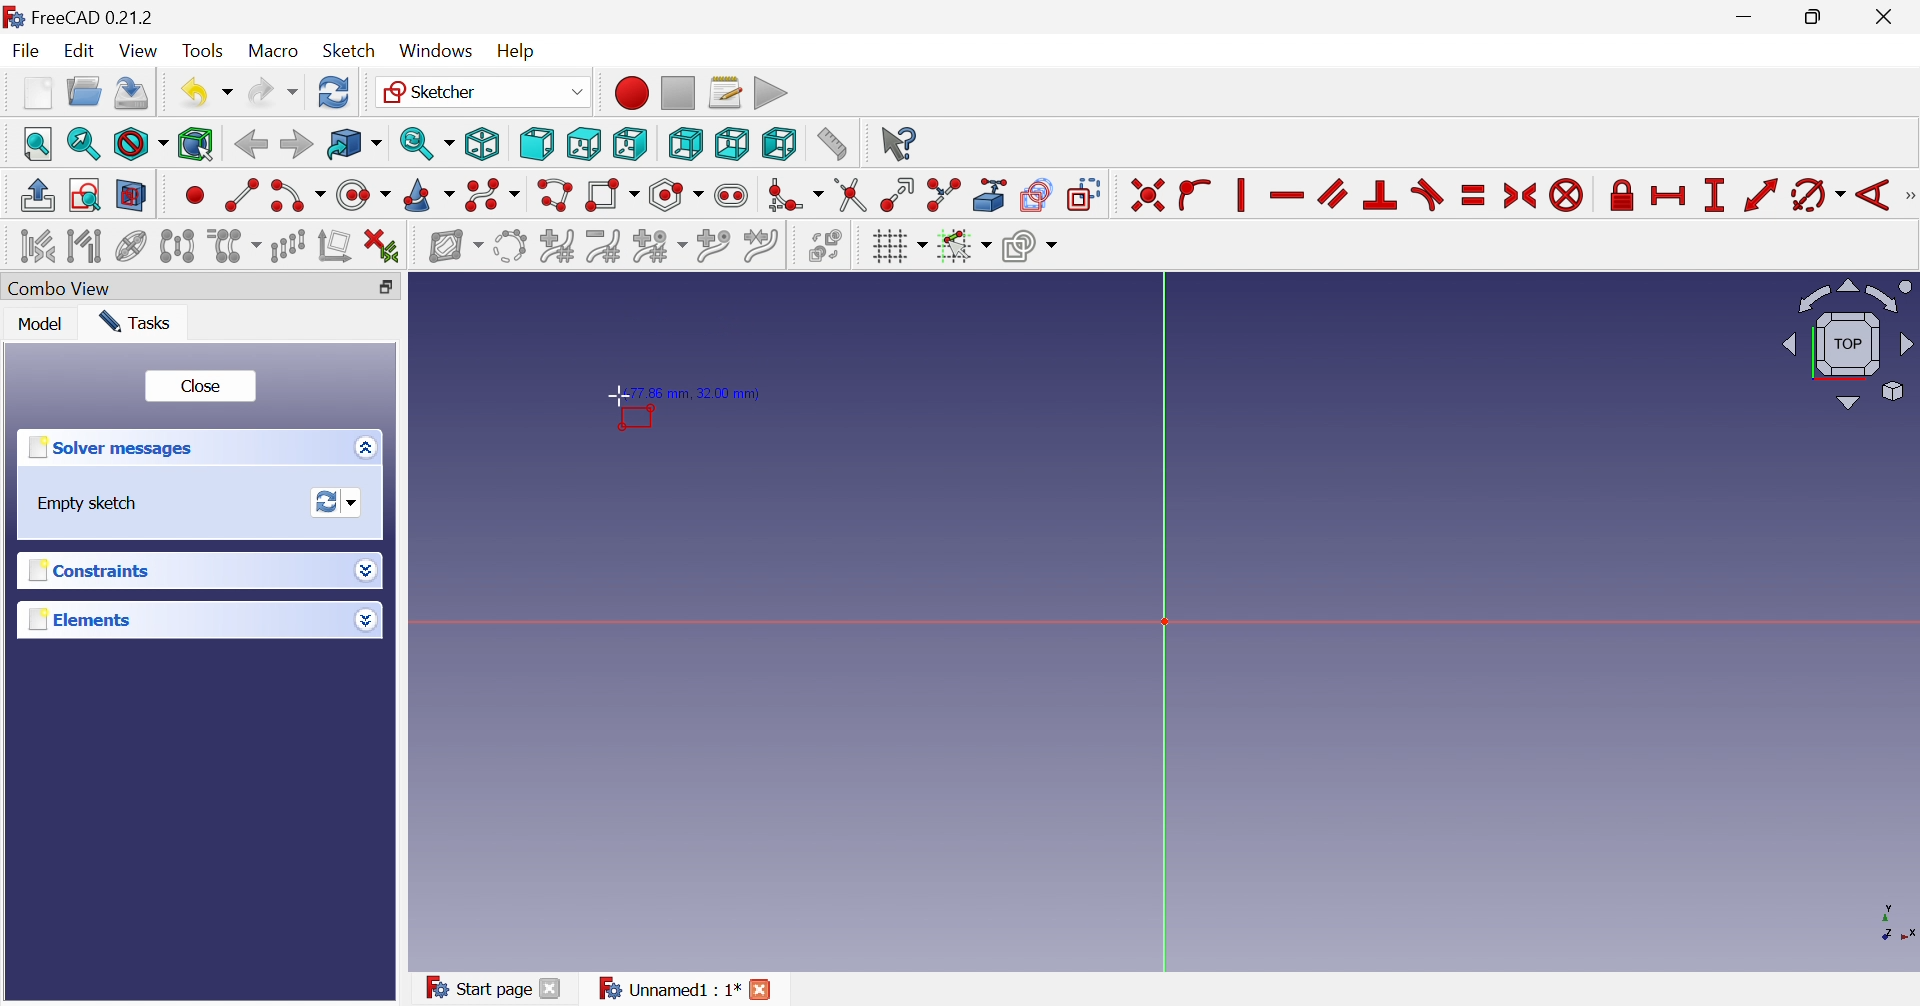 This screenshot has width=1920, height=1006. What do you see at coordinates (554, 196) in the screenshot?
I see `Create polyline` at bounding box center [554, 196].